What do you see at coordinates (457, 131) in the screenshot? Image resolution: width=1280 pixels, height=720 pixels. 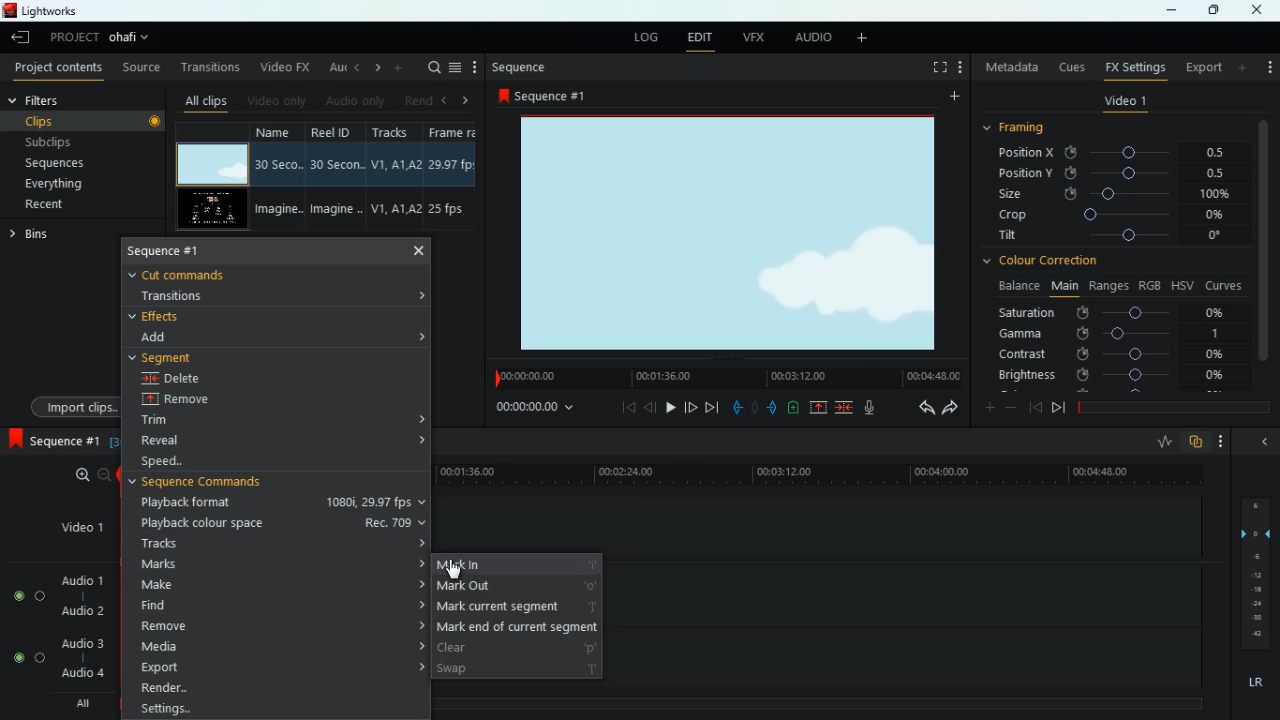 I see `frame` at bounding box center [457, 131].